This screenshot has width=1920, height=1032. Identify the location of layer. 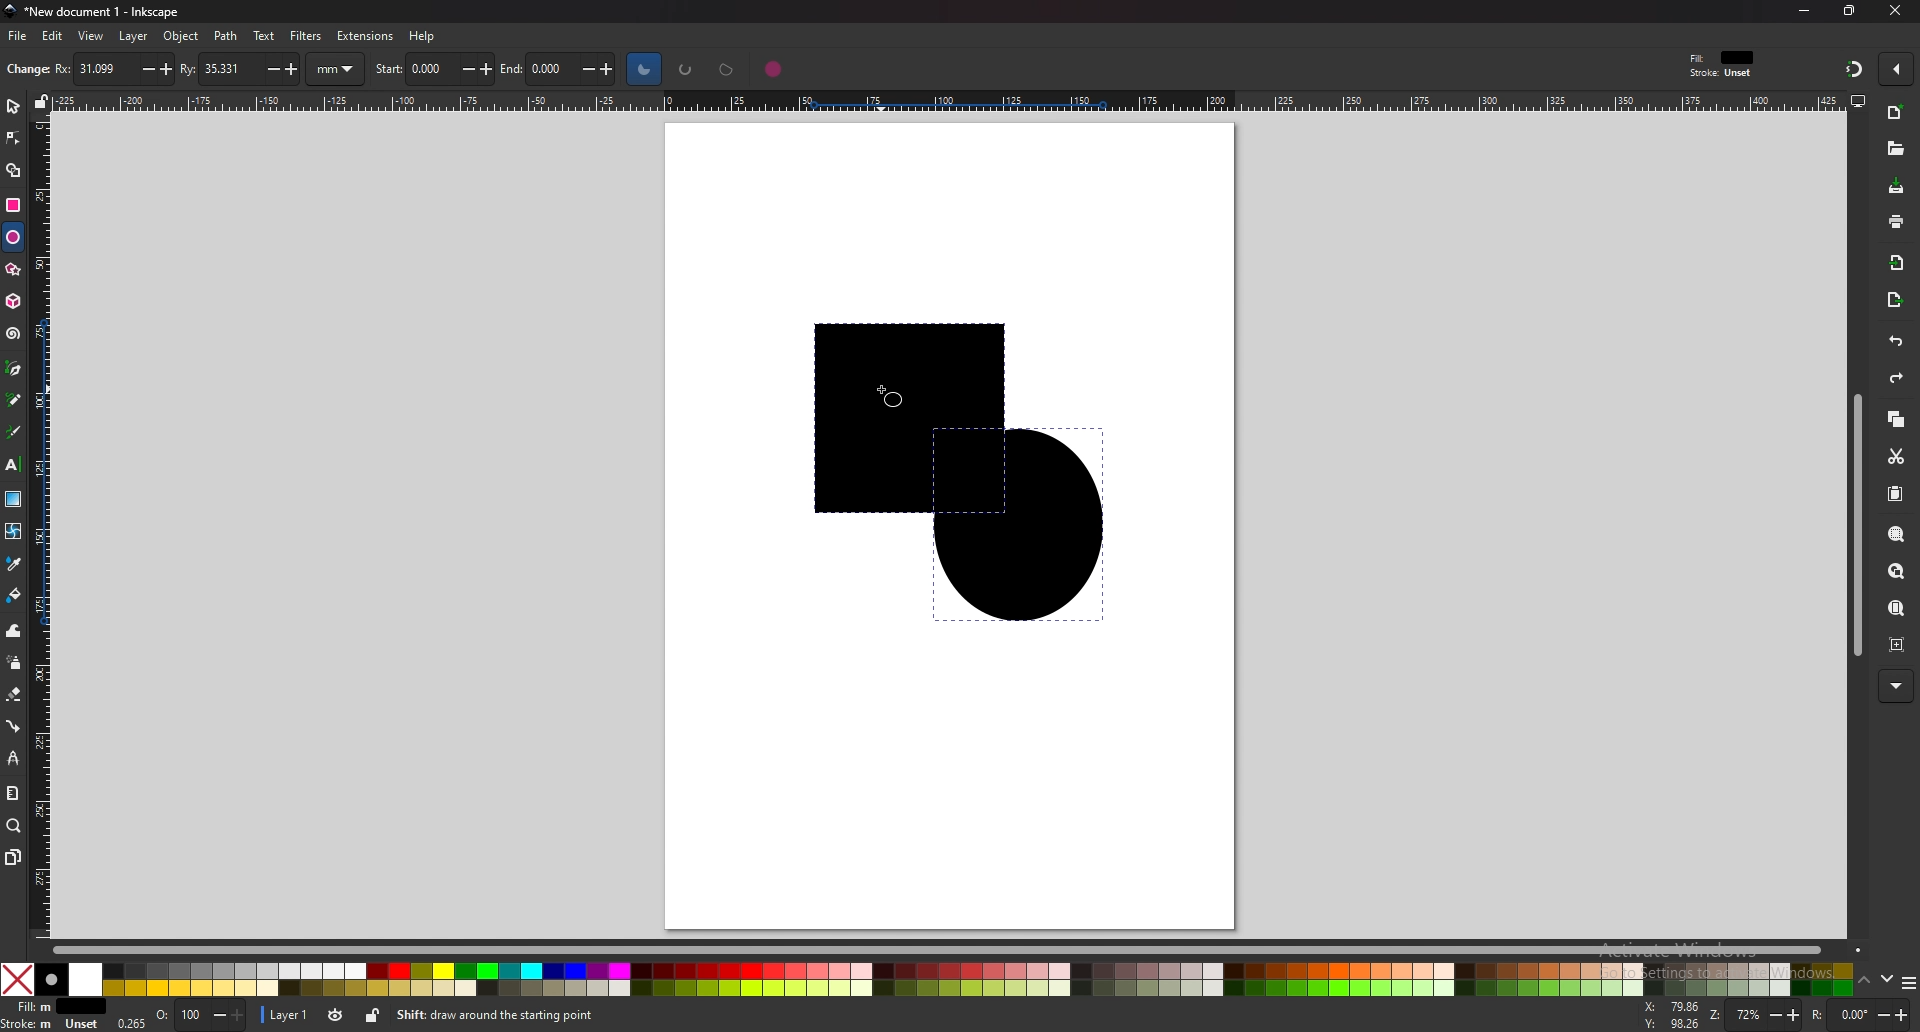
(135, 37).